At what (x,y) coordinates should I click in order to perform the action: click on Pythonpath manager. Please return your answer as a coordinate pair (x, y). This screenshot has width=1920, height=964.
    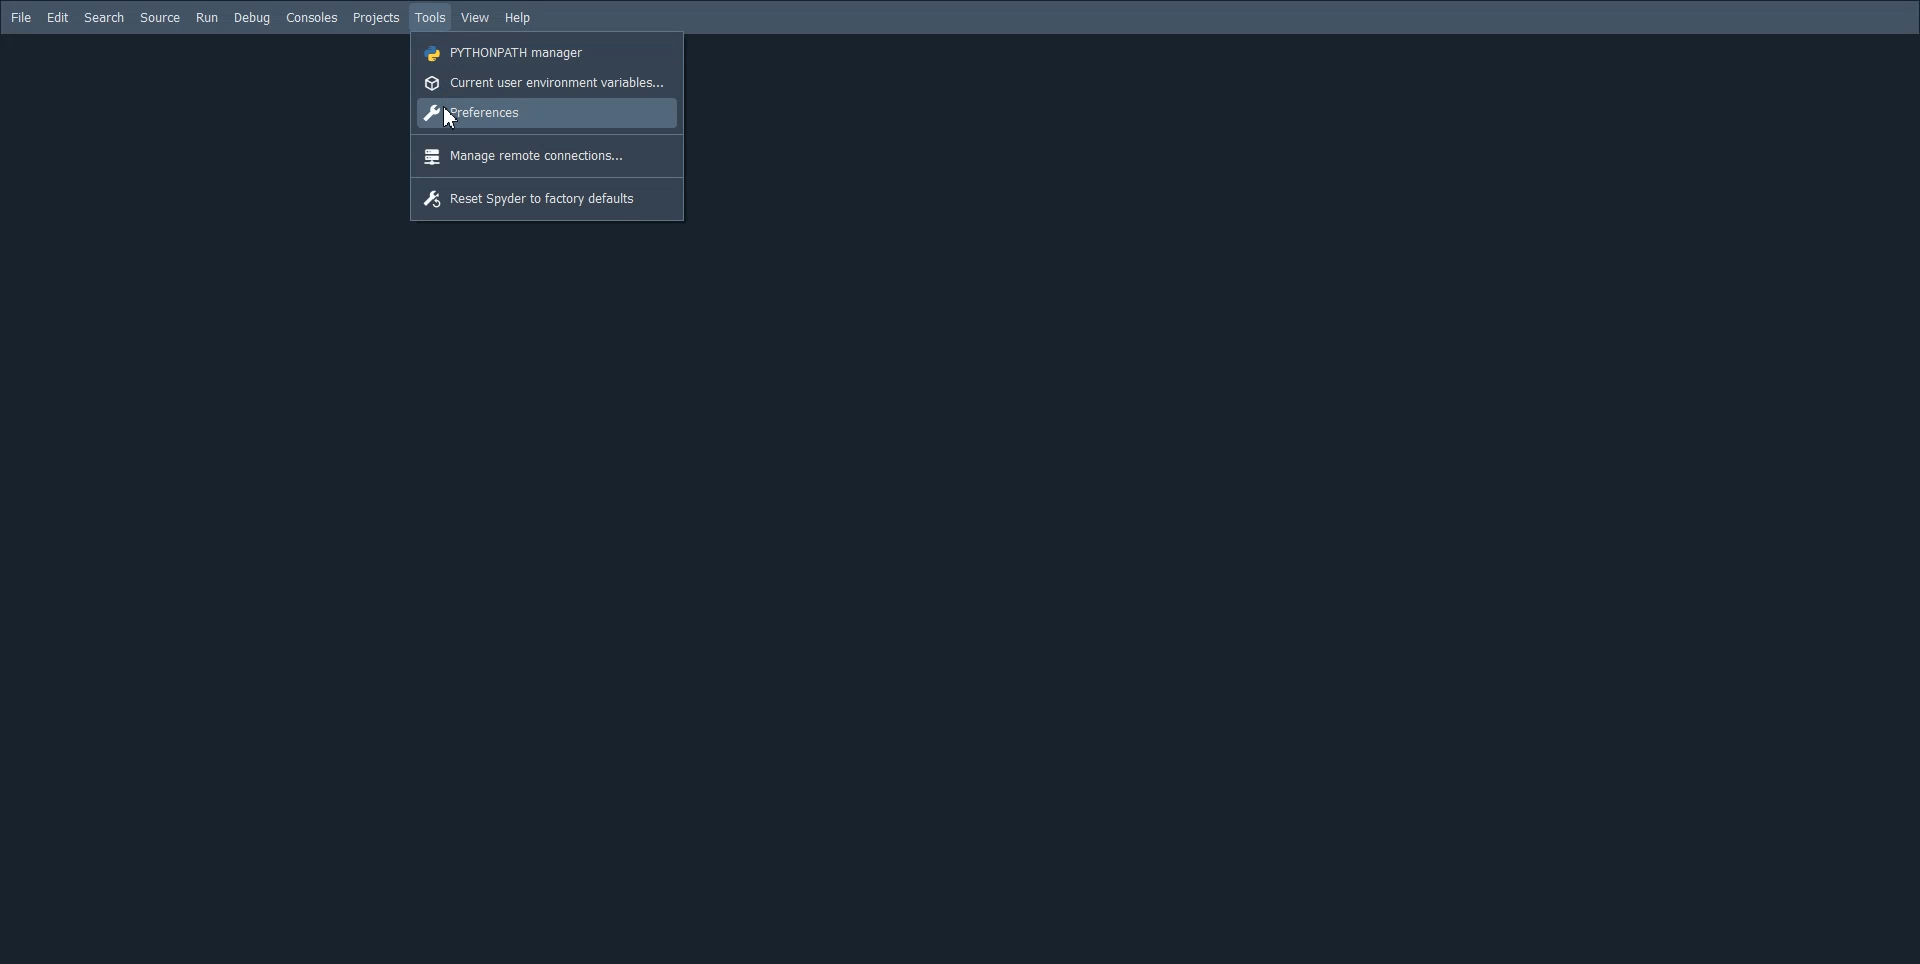
    Looking at the image, I should click on (542, 52).